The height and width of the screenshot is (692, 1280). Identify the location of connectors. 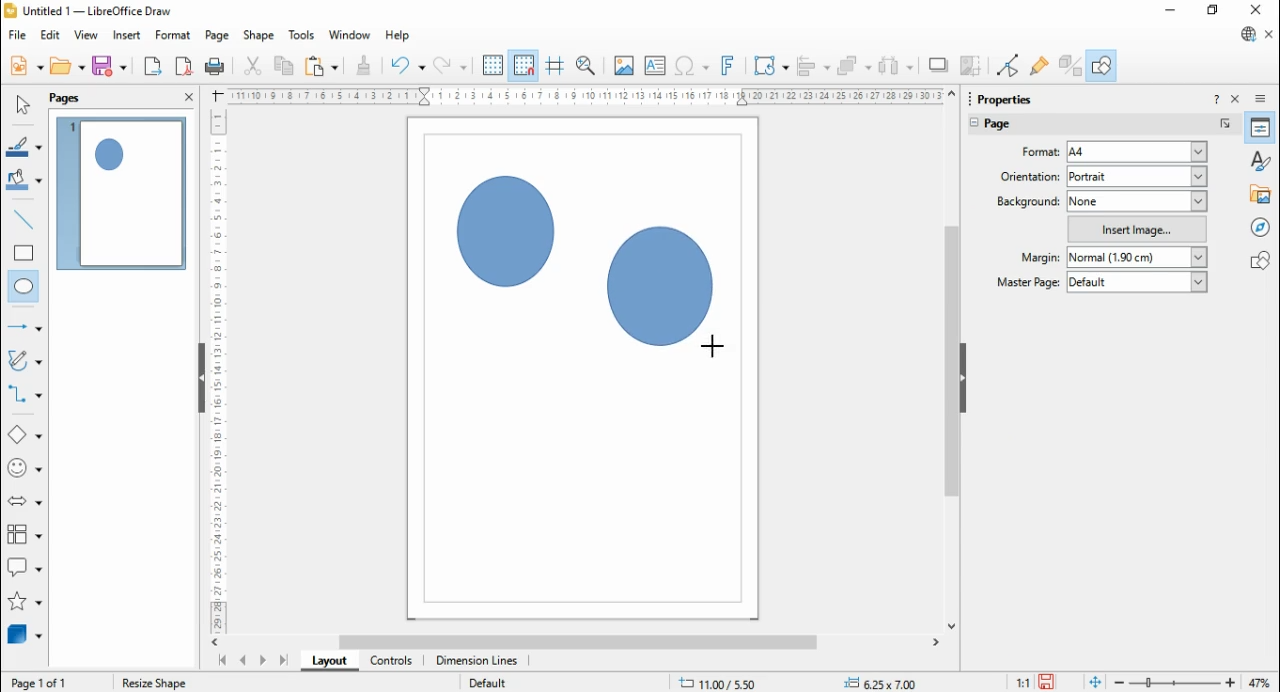
(25, 394).